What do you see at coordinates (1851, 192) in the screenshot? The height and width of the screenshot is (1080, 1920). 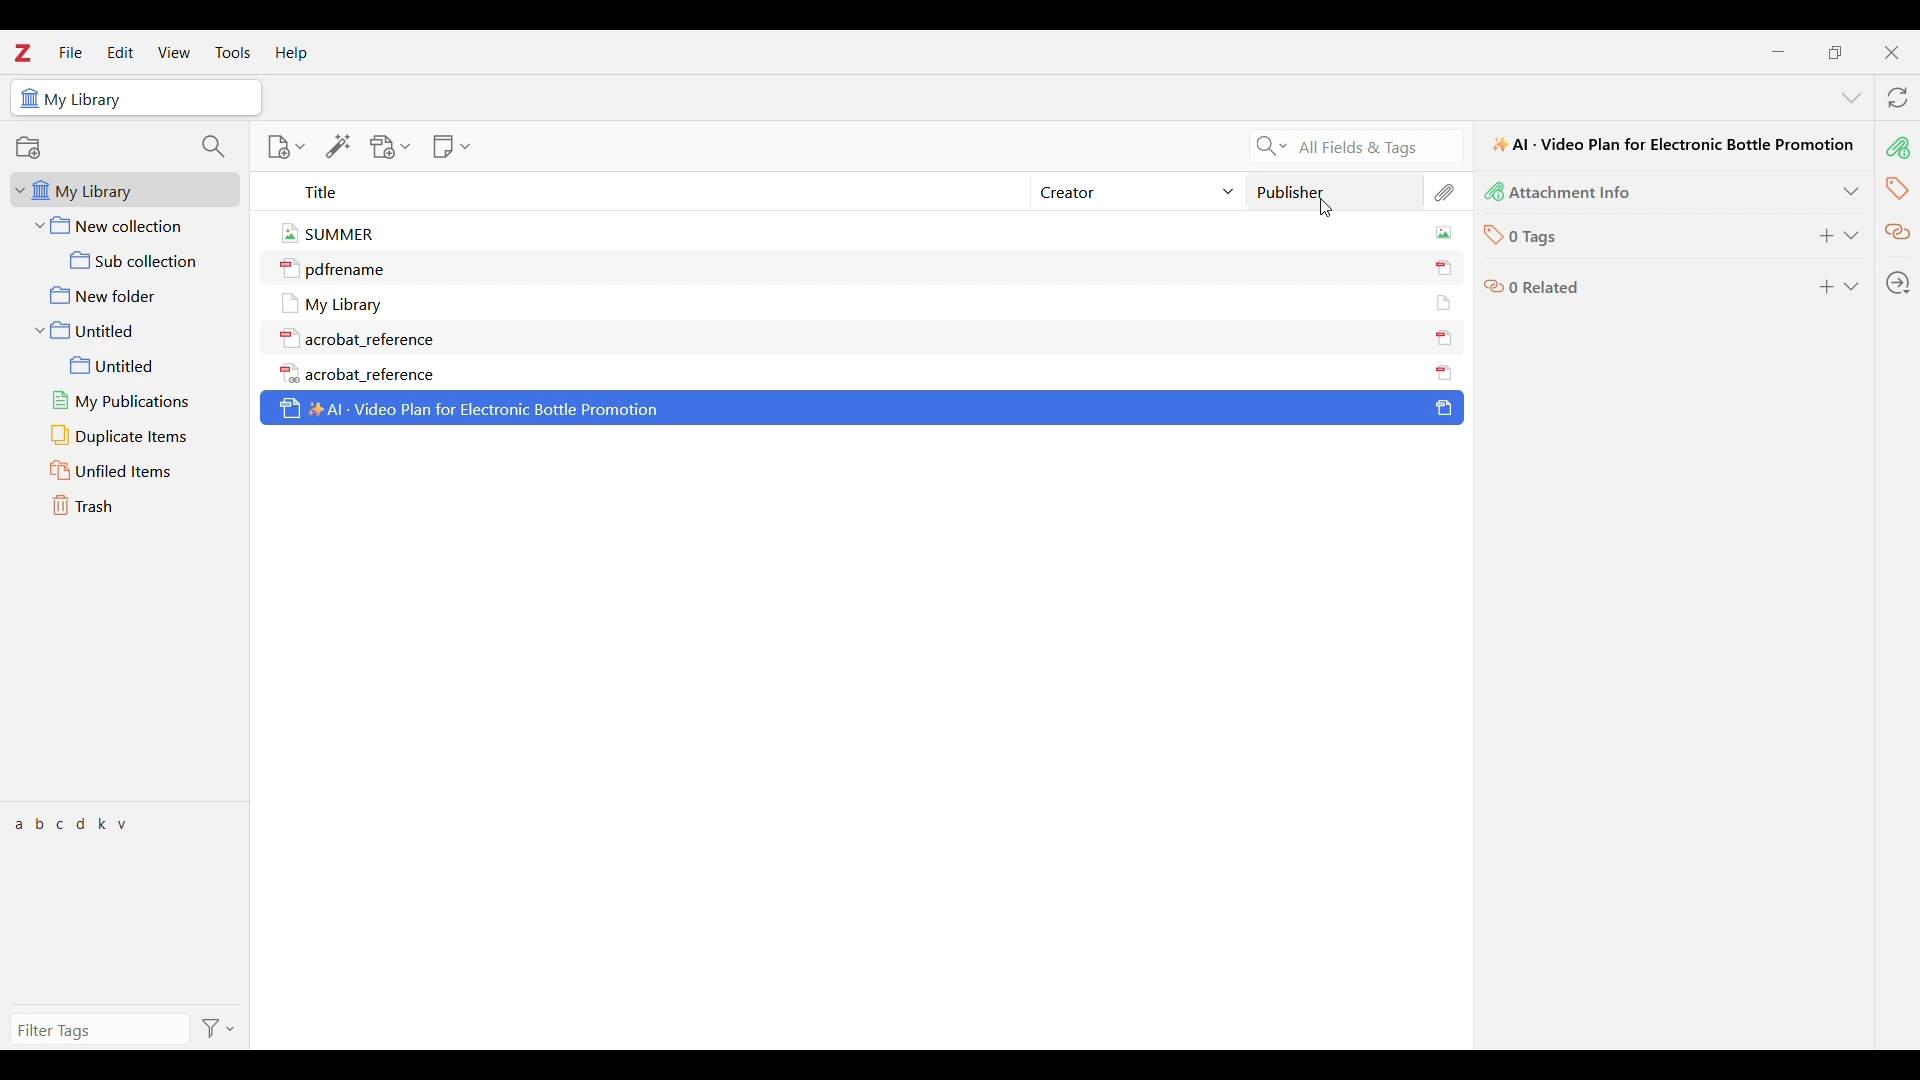 I see `Expand attachment info section` at bounding box center [1851, 192].